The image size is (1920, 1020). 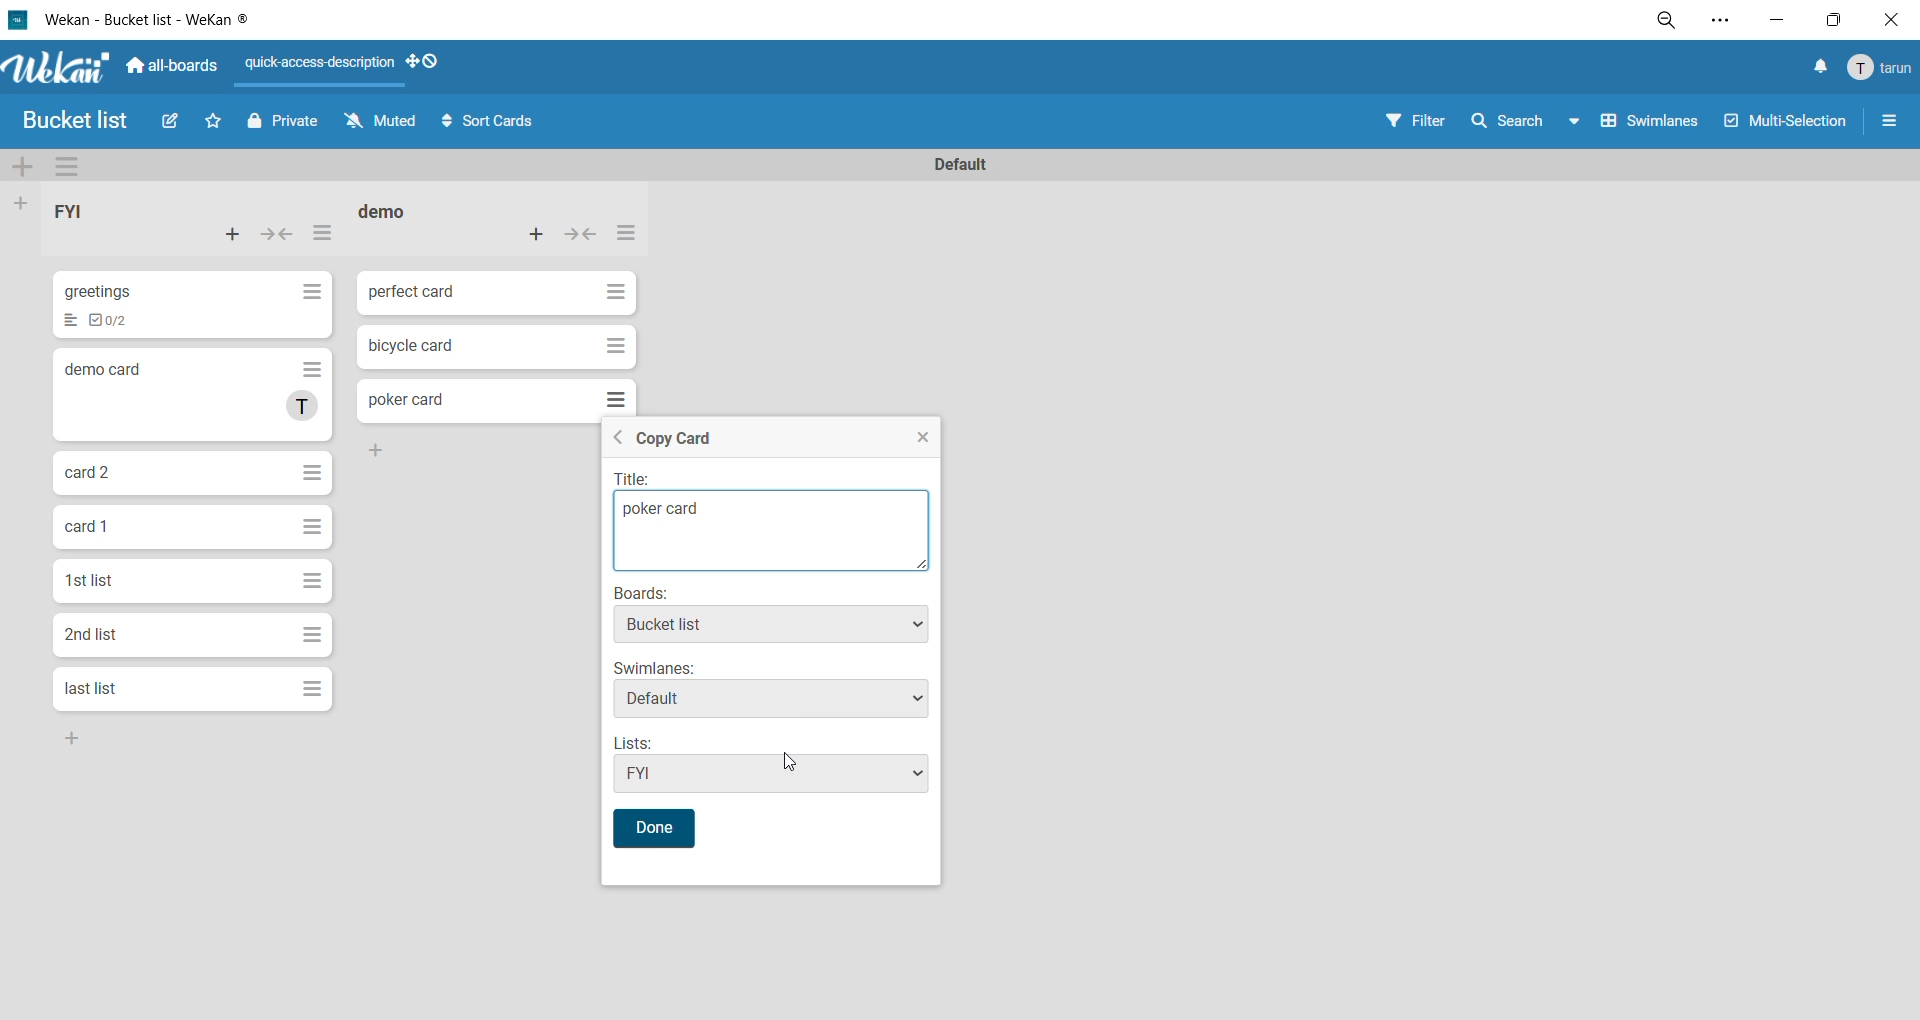 I want to click on Hamburger, so click(x=308, y=633).